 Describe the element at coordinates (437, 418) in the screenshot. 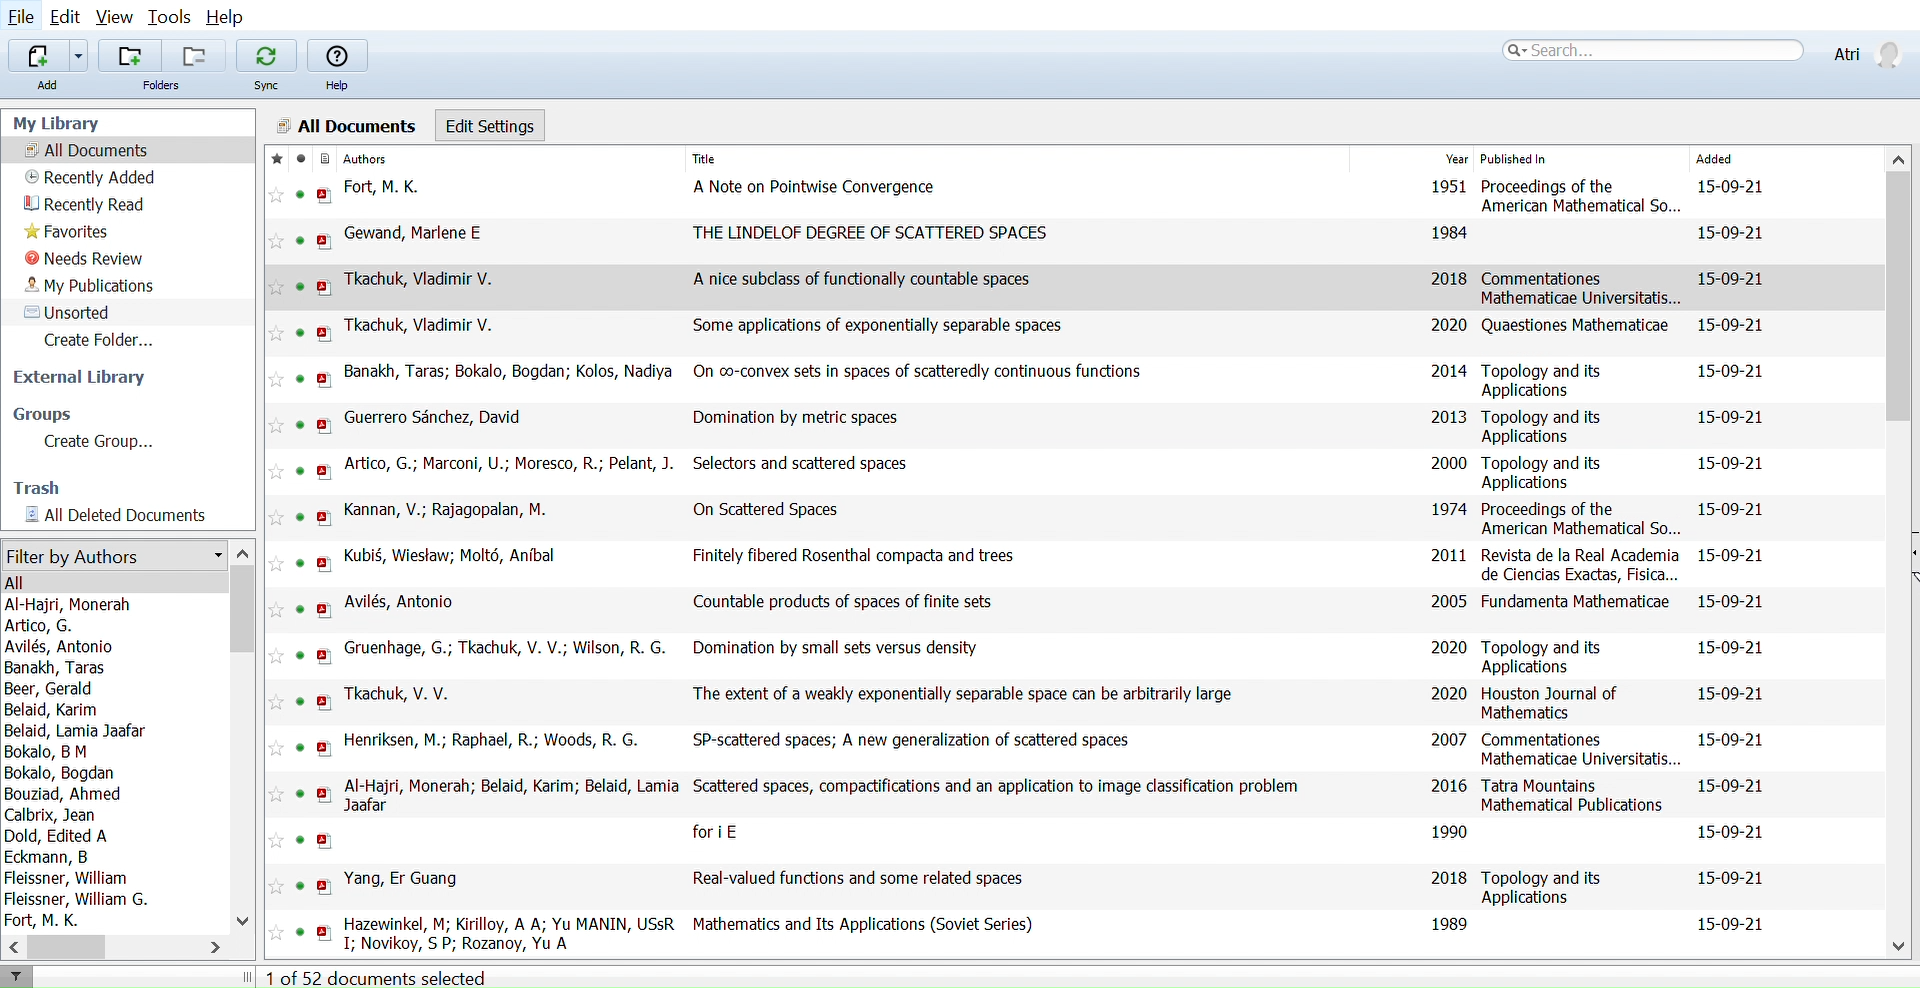

I see `Guerrero Sanchez, David` at that location.